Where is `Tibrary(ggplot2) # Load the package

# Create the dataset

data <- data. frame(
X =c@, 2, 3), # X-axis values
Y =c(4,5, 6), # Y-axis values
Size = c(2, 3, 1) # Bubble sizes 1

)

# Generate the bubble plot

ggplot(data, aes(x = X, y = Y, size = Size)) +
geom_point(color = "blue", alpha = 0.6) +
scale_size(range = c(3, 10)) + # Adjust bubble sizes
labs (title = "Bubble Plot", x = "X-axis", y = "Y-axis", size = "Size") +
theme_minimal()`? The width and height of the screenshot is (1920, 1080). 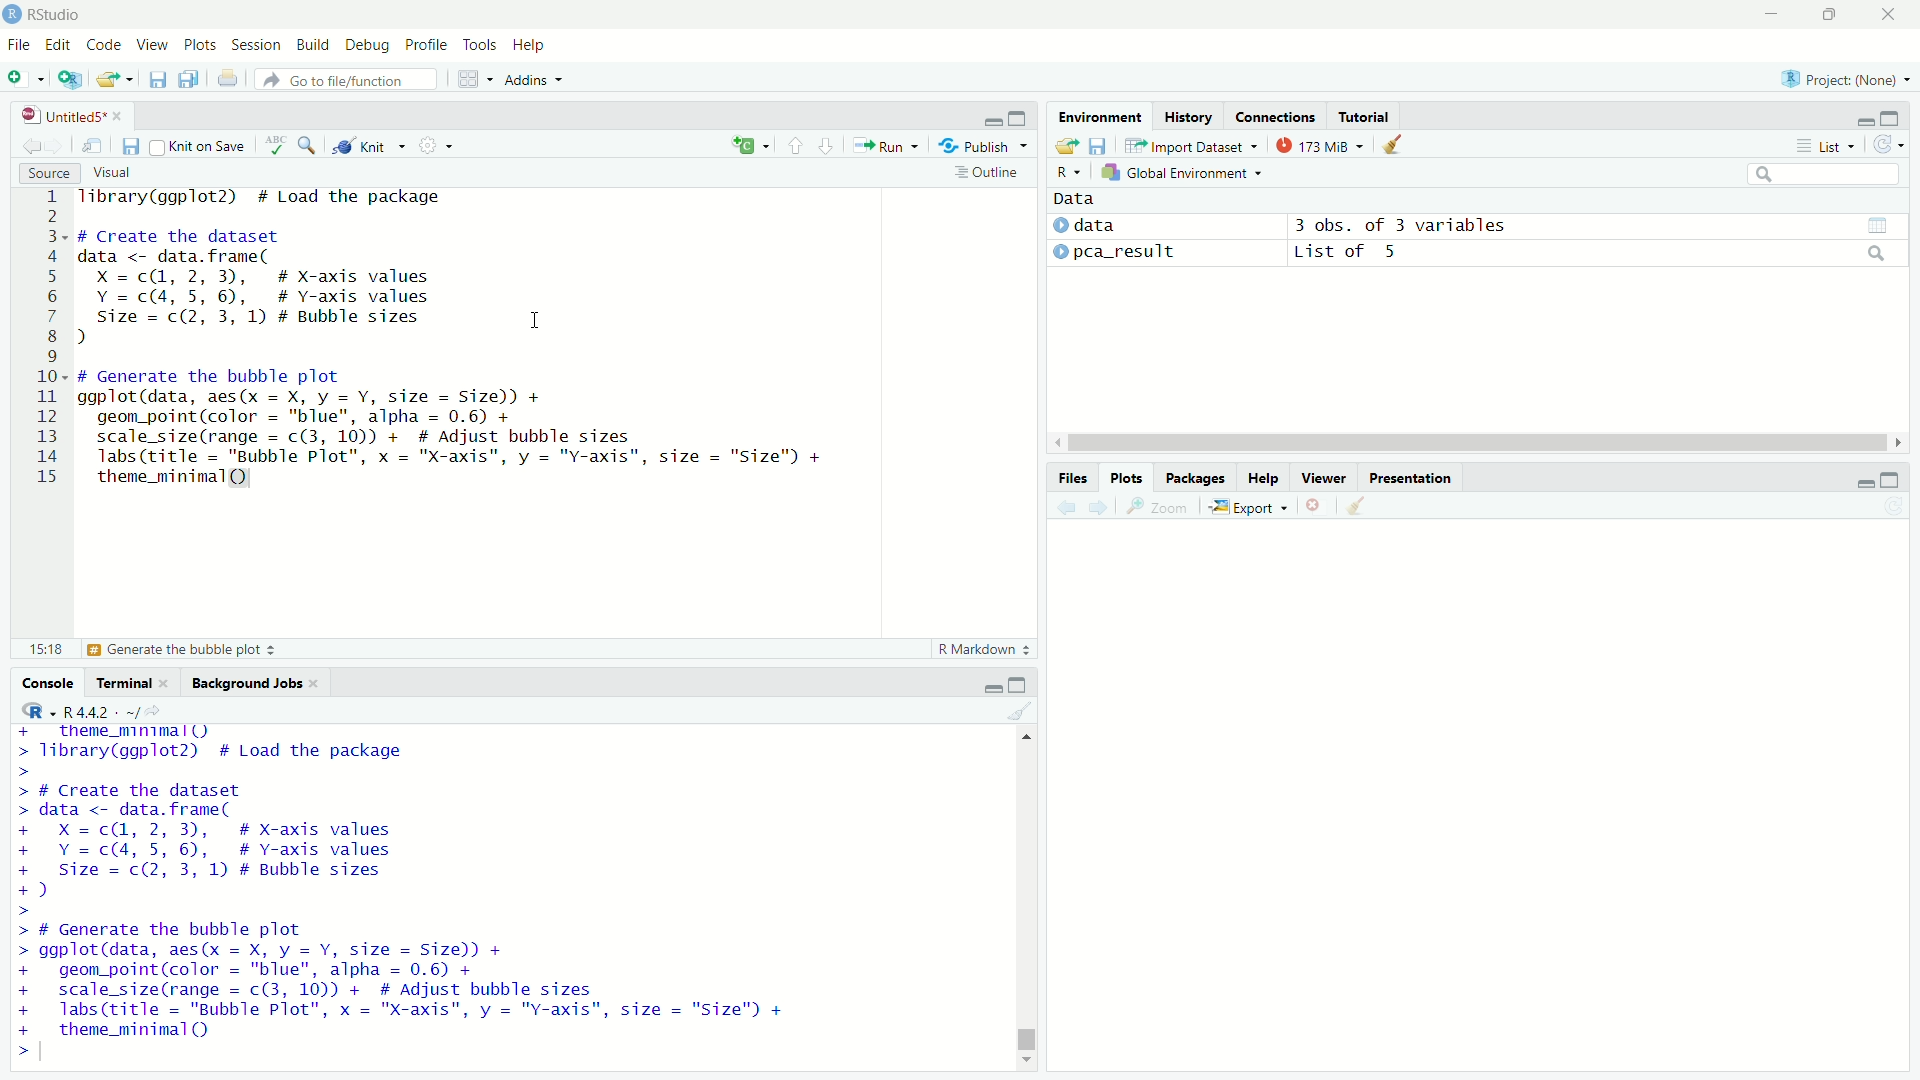 Tibrary(ggplot2) # Load the package

# Create the dataset

data <- data. frame(
X =c@, 2, 3), # X-axis values
Y =c(4,5, 6), # Y-axis values
Size = c(2, 3, 1) # Bubble sizes 1

)

# Generate the bubble plot

ggplot(data, aes(x = X, y = Y, size = Size)) +
geom_point(color = "blue", alpha = 0.6) +
scale_size(range = c(3, 10)) + # Adjust bubble sizes
labs (title = "Bubble Plot", x = "X-axis", y = "Y-axis", size = "Size") +
theme_minimal() is located at coordinates (484, 344).